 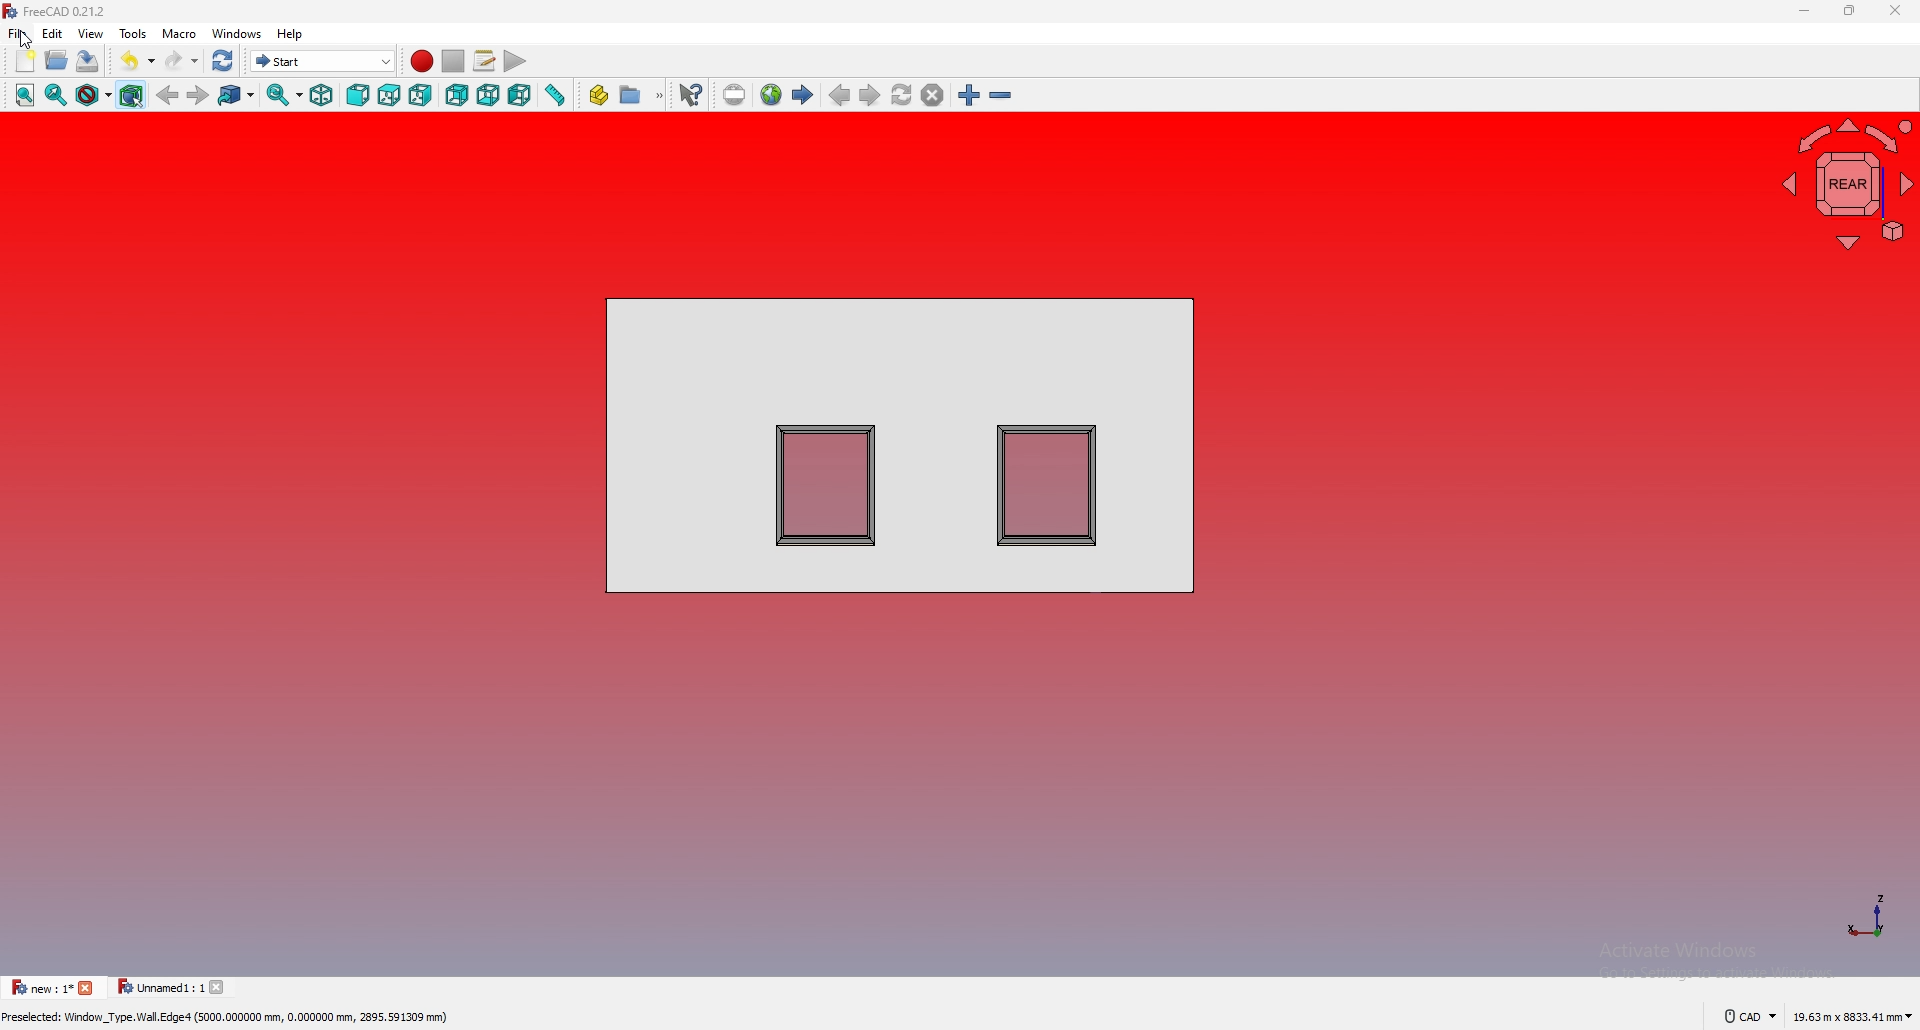 I want to click on axis, so click(x=1867, y=914).